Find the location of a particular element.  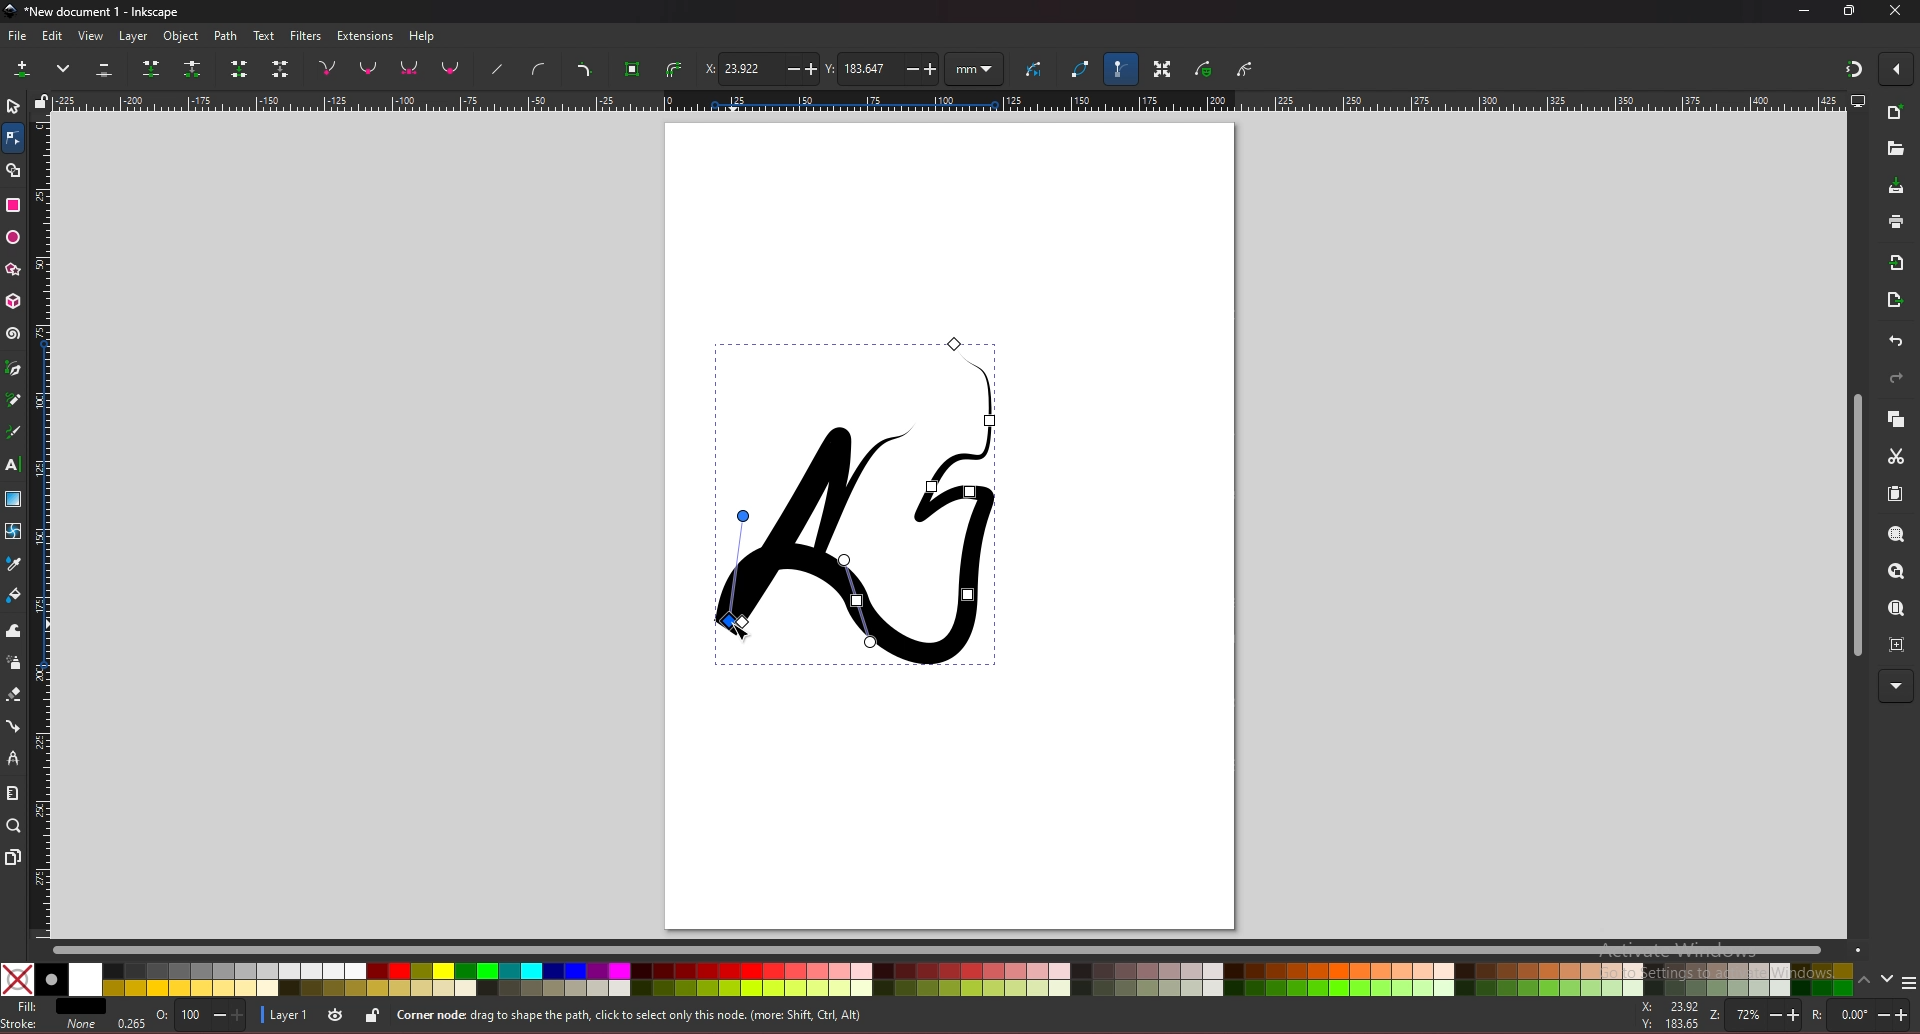

edit is located at coordinates (53, 36).